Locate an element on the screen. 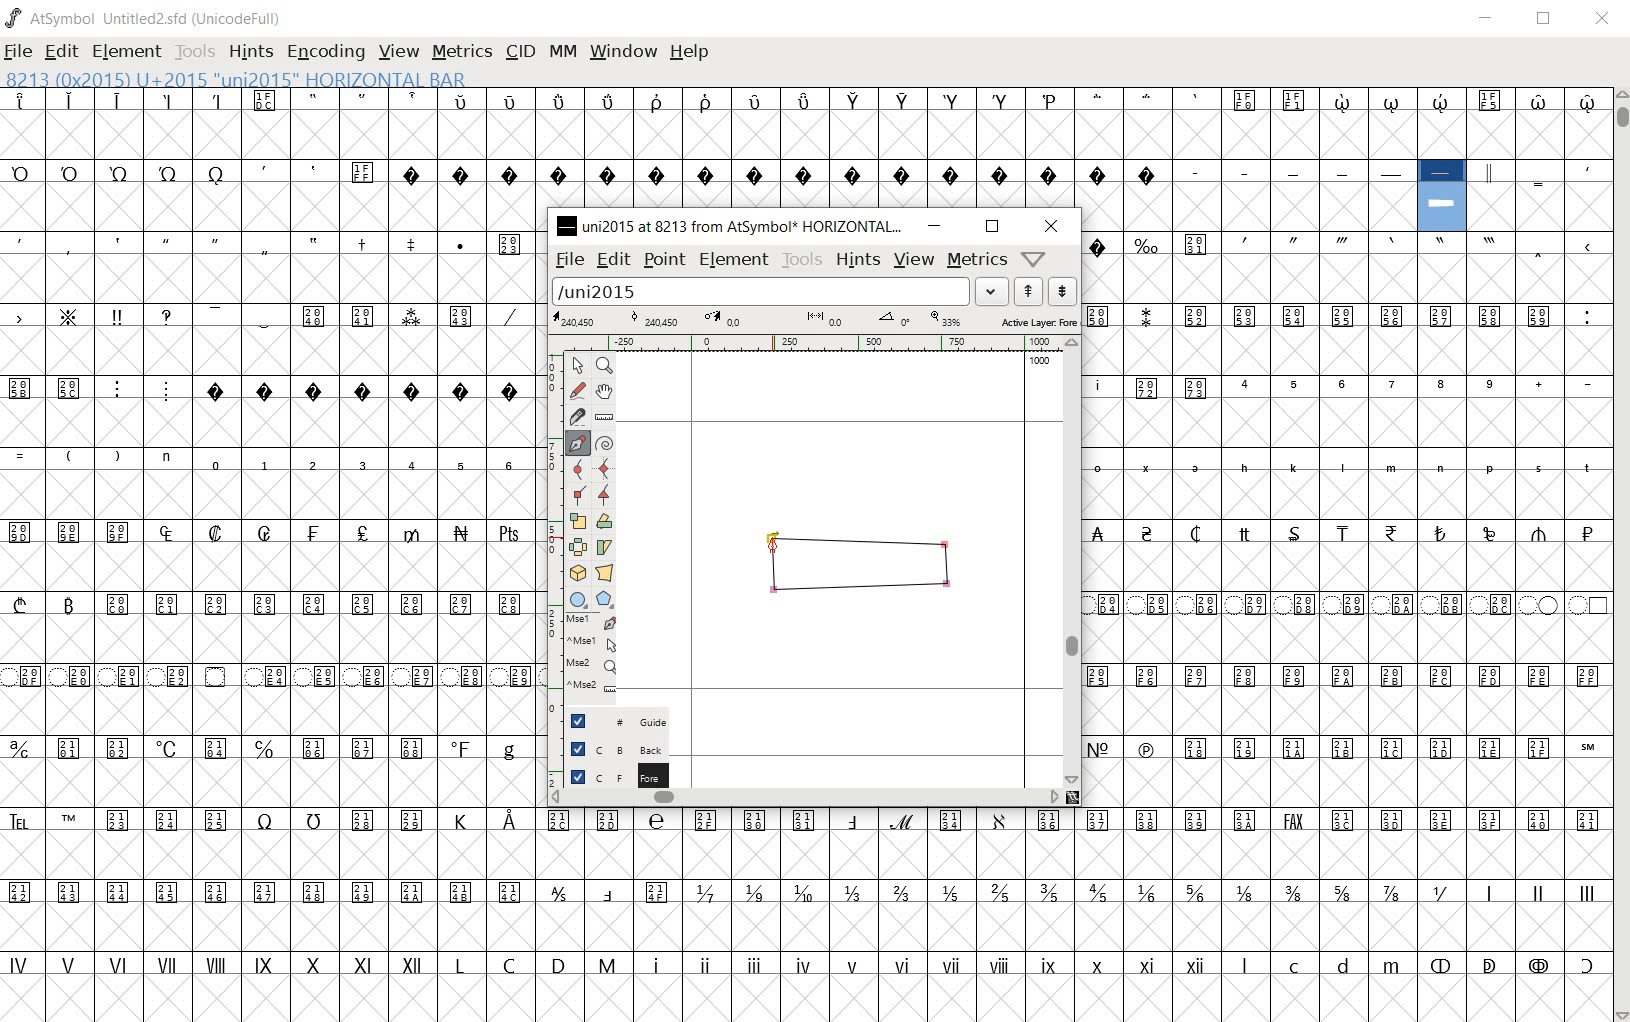 The image size is (1630, 1022). edit is located at coordinates (614, 261).